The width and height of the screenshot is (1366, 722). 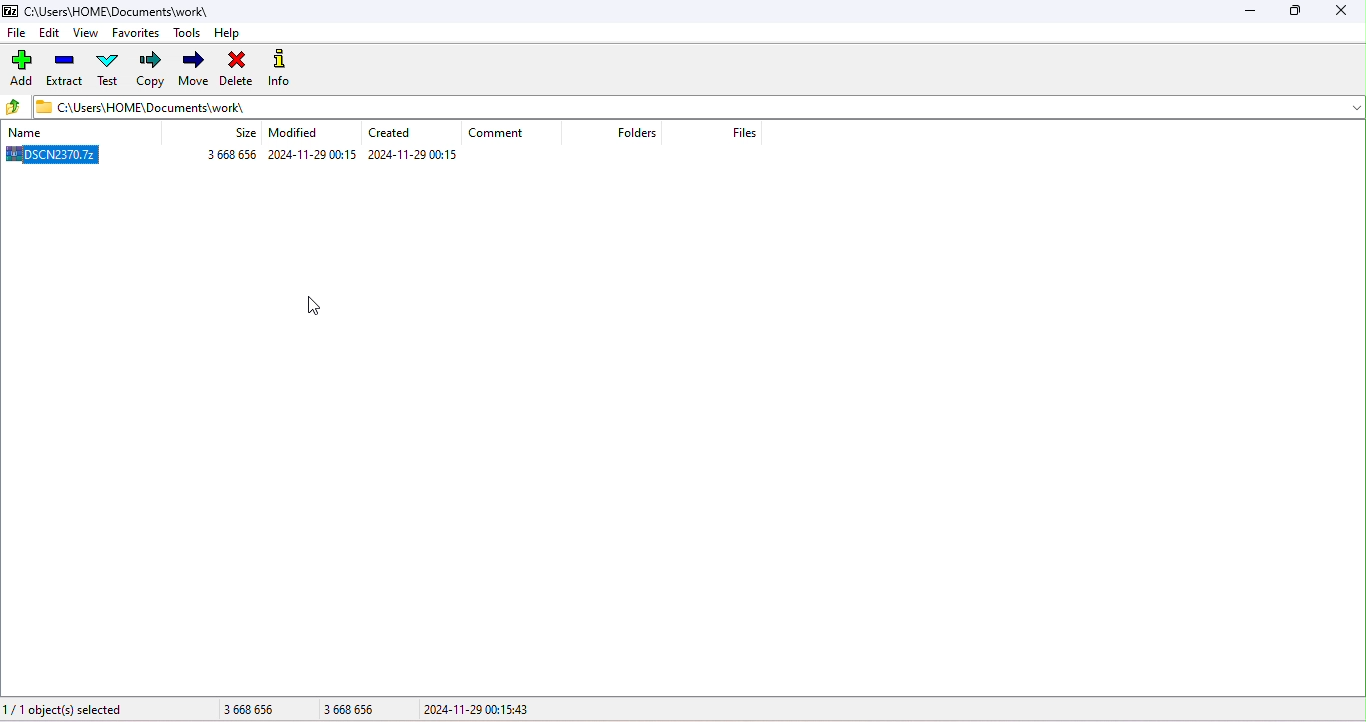 I want to click on maximize, so click(x=1296, y=12).